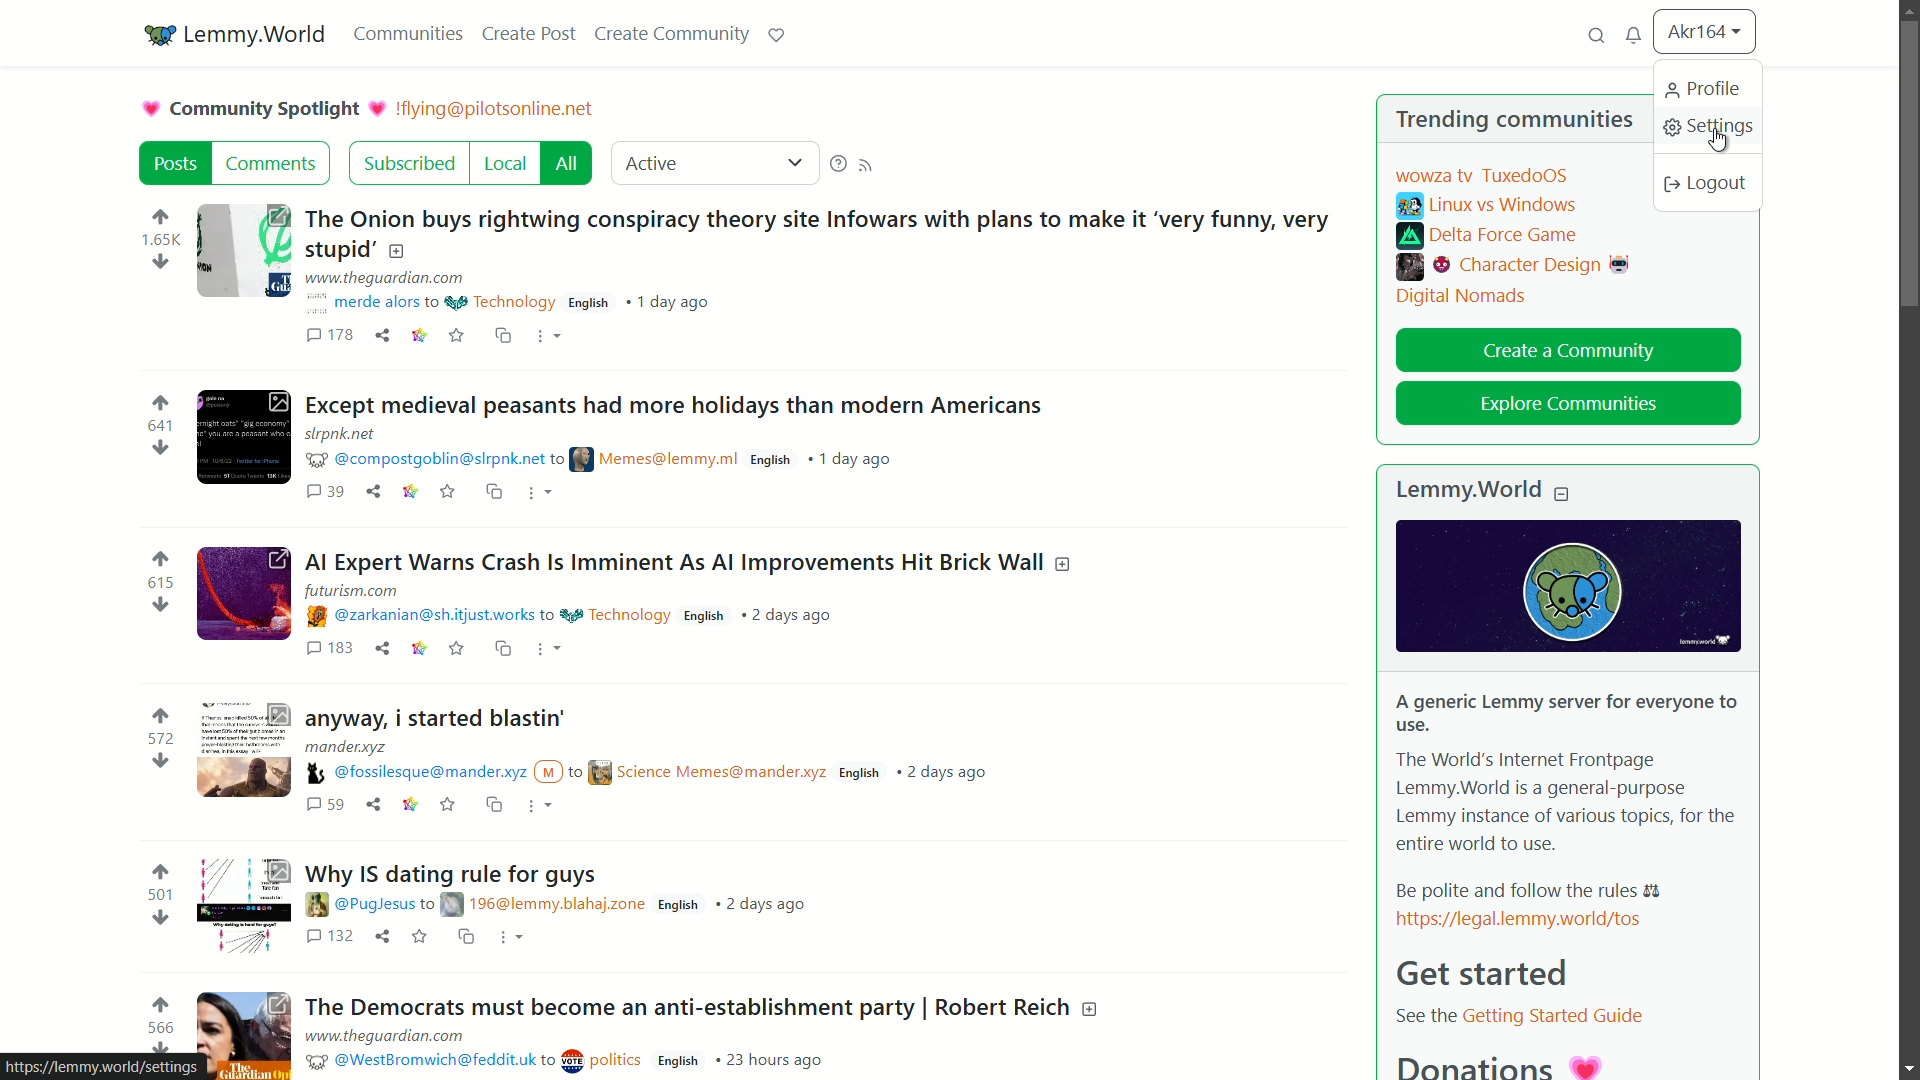 The height and width of the screenshot is (1080, 1920). What do you see at coordinates (1708, 127) in the screenshot?
I see `settings` at bounding box center [1708, 127].